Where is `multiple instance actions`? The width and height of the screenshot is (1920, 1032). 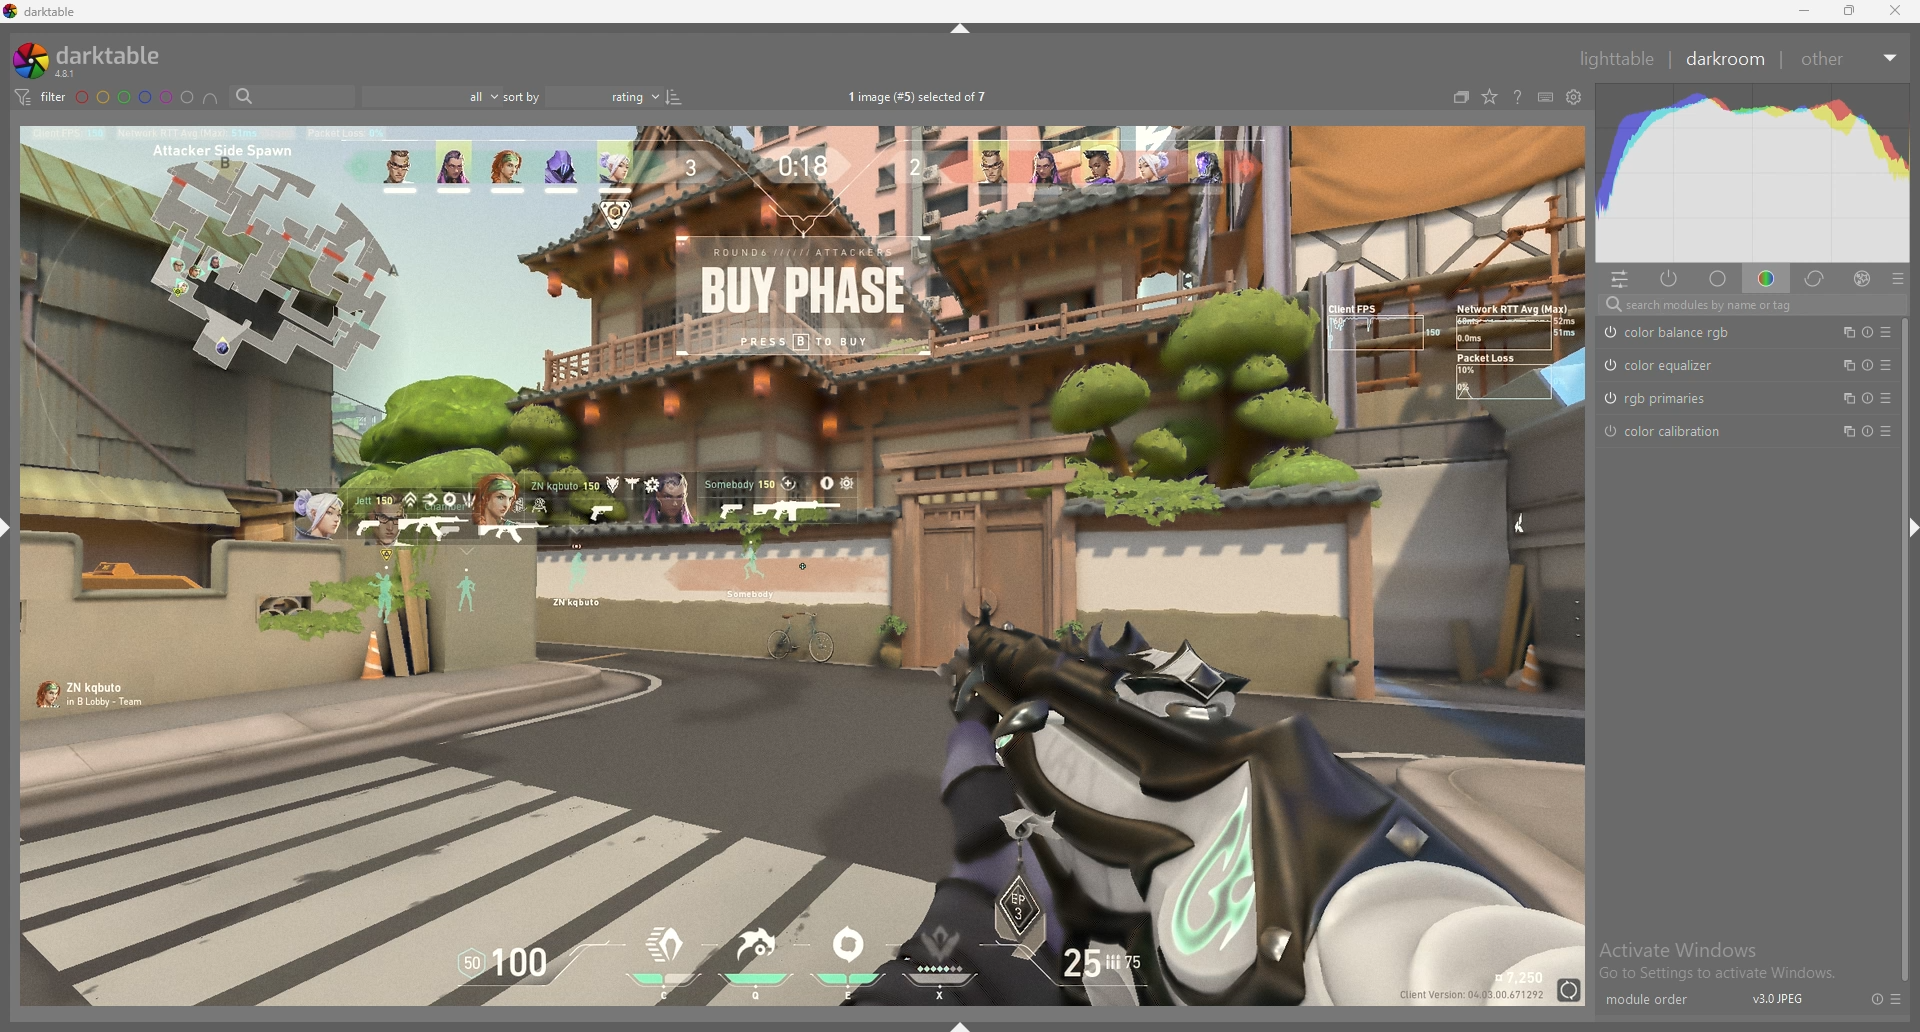
multiple instance actions is located at coordinates (1842, 399).